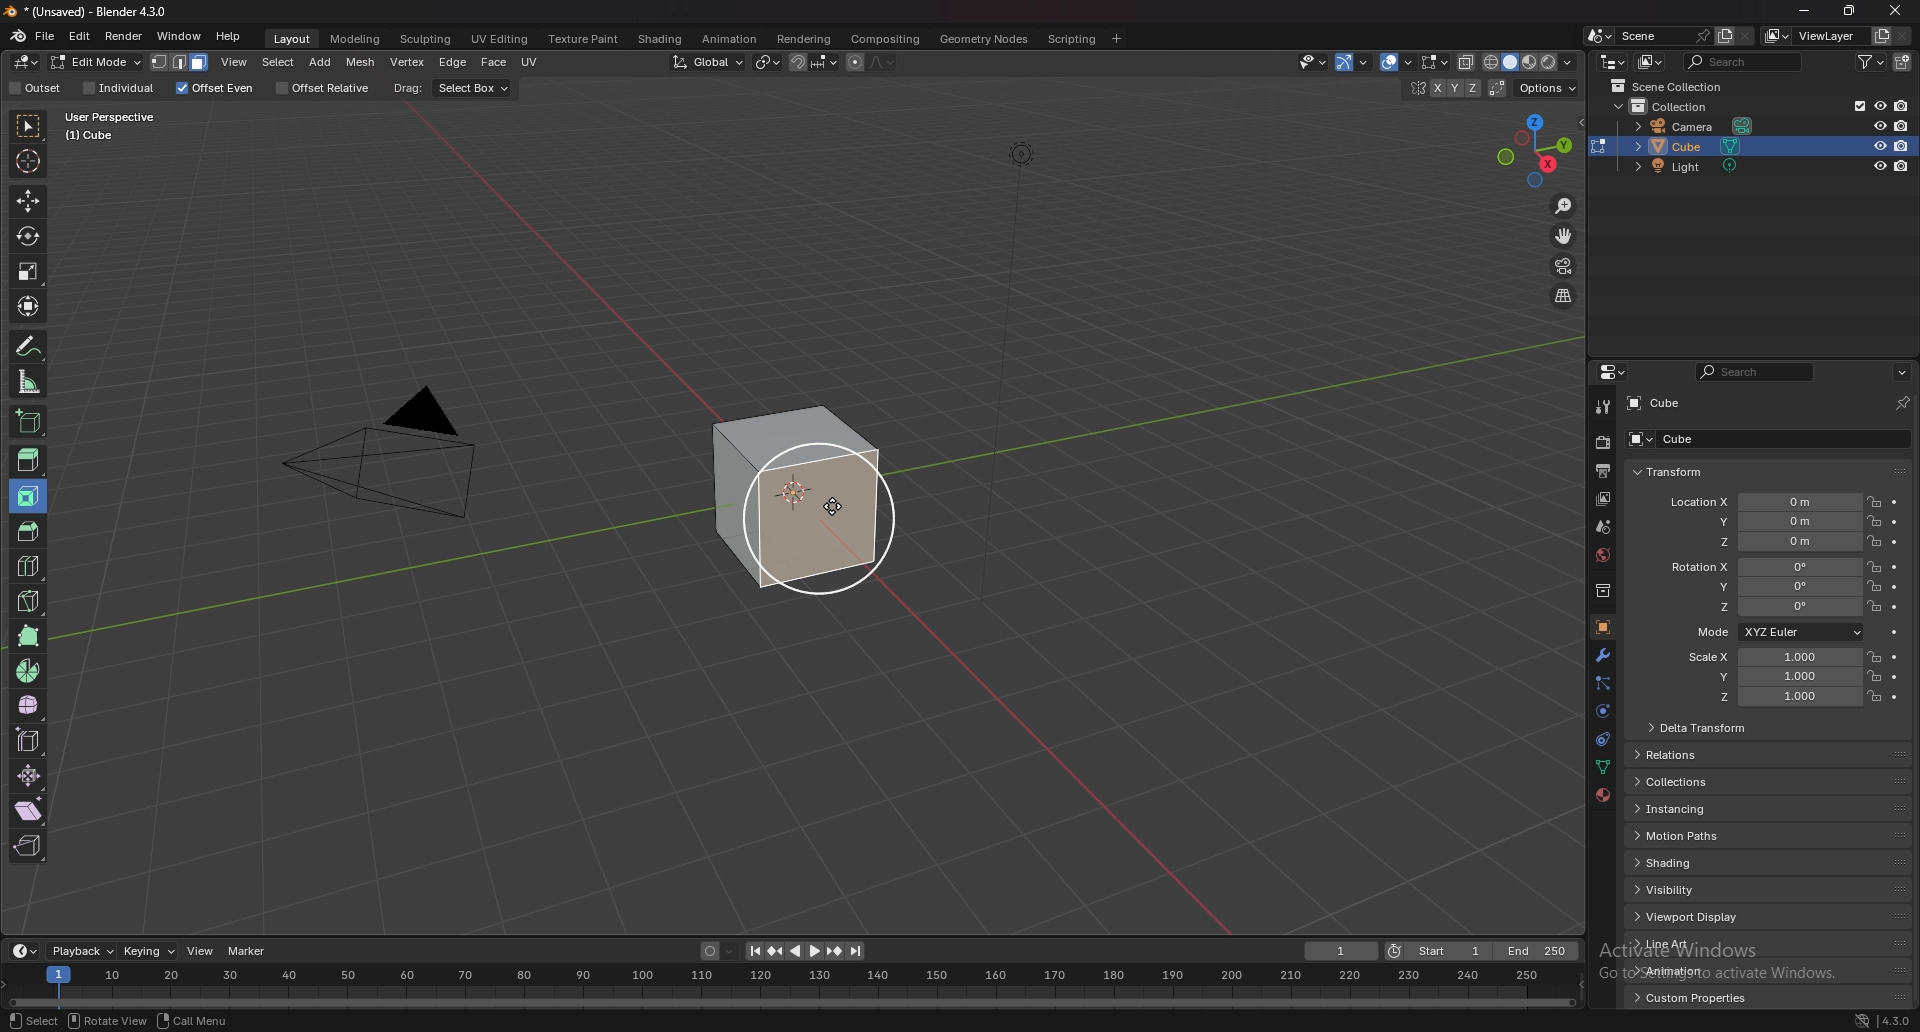  What do you see at coordinates (1896, 520) in the screenshot?
I see `animate property` at bounding box center [1896, 520].